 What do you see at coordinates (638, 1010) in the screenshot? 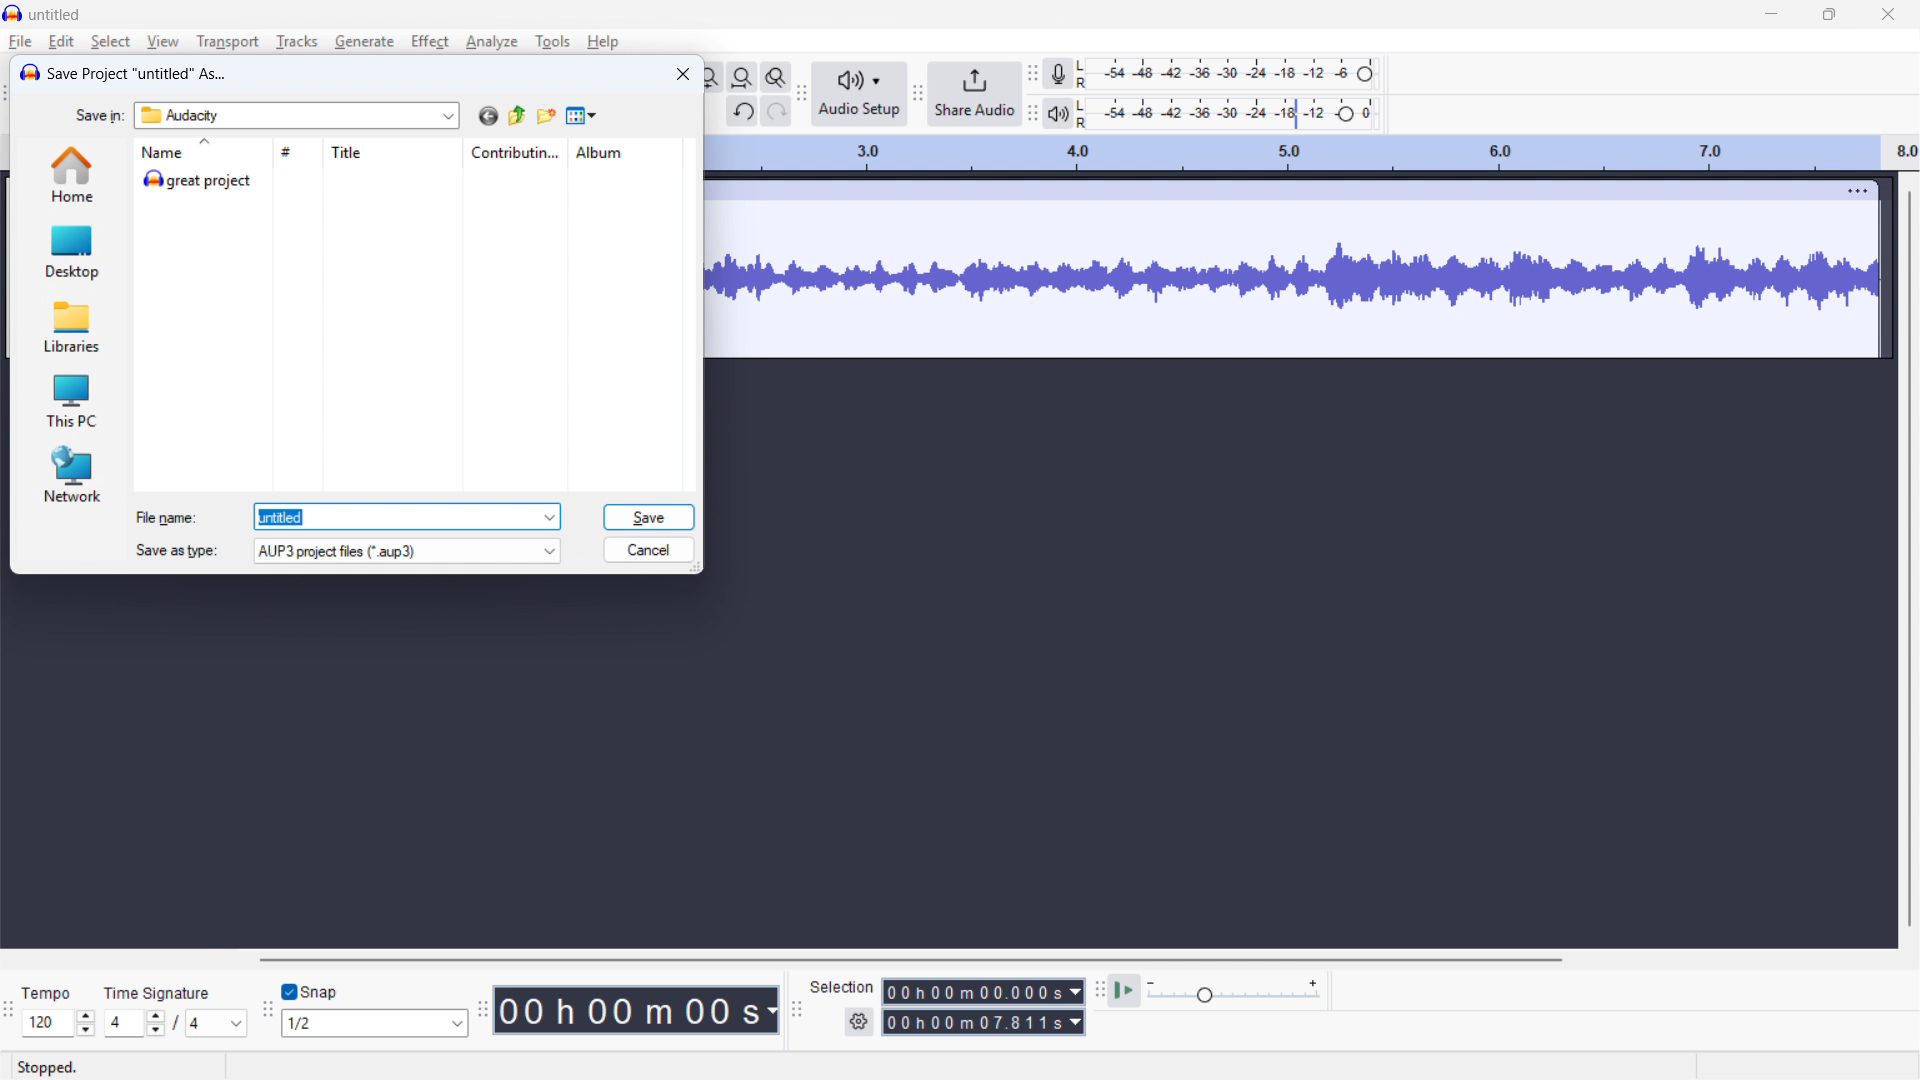
I see `timestamp` at bounding box center [638, 1010].